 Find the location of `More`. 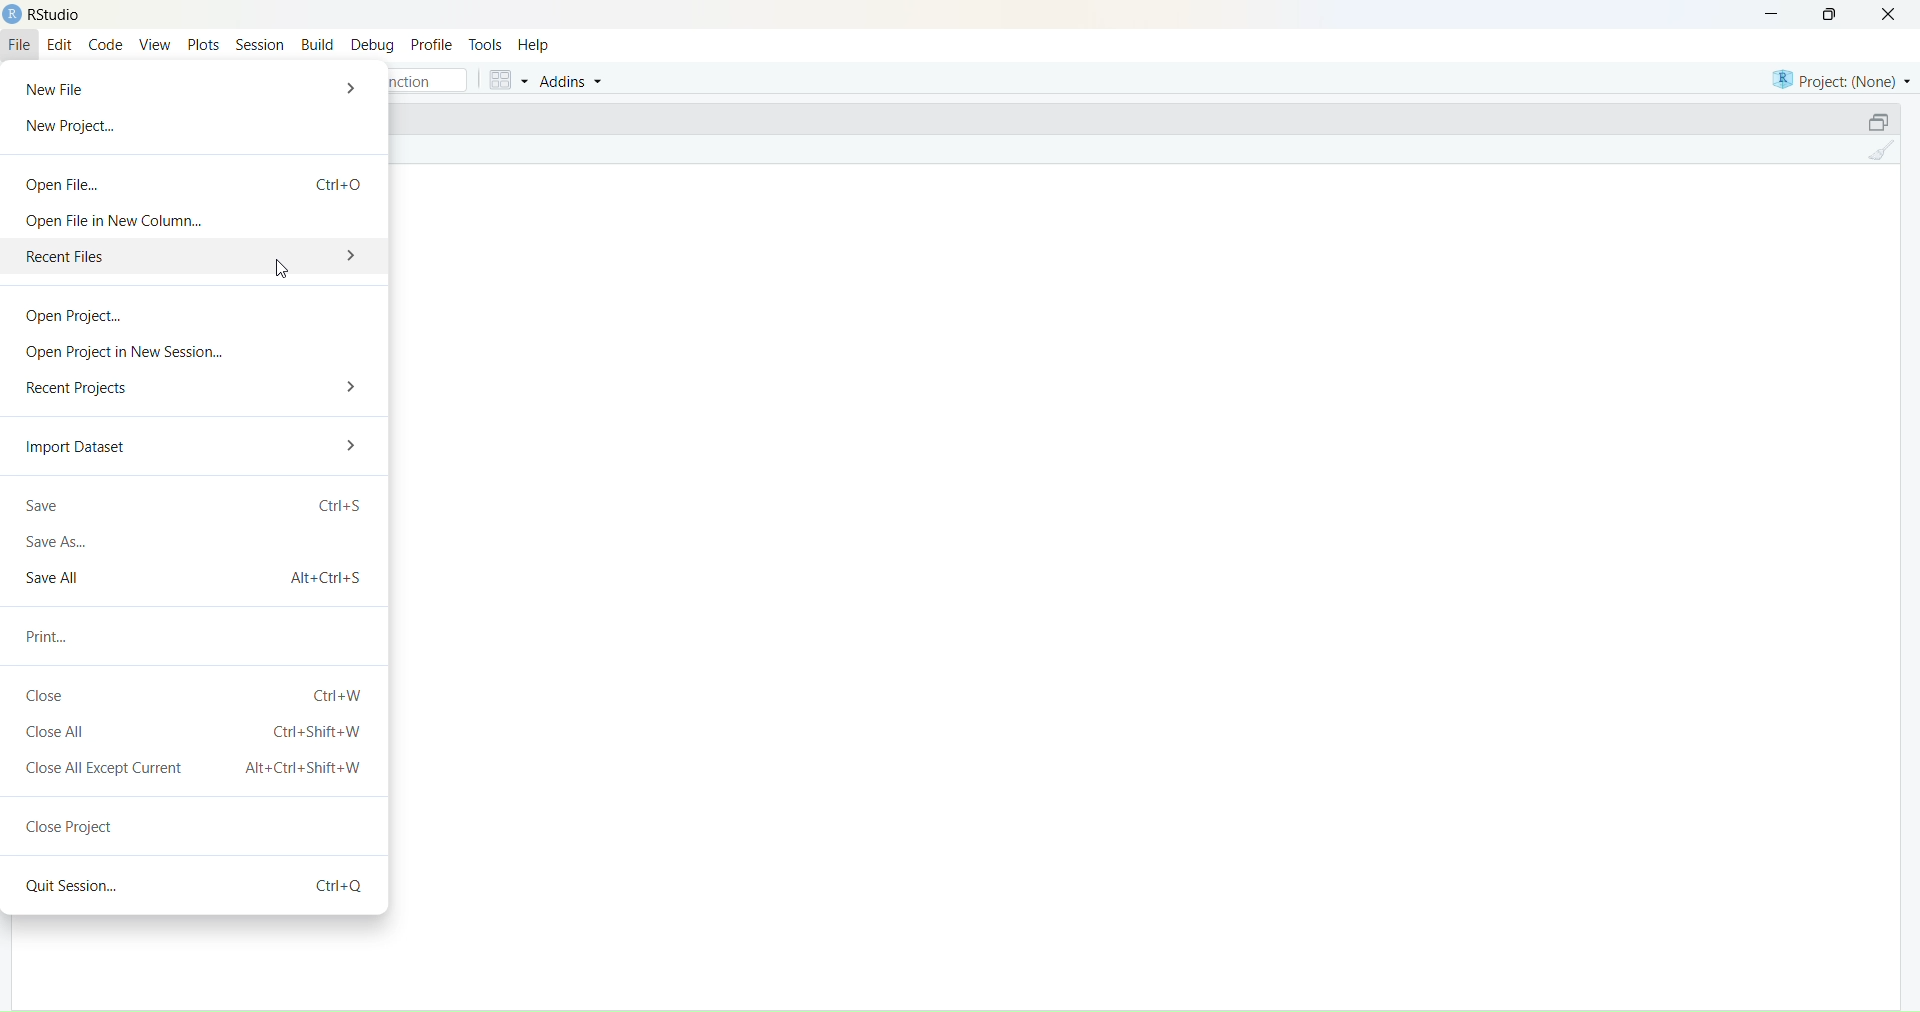

More is located at coordinates (353, 385).